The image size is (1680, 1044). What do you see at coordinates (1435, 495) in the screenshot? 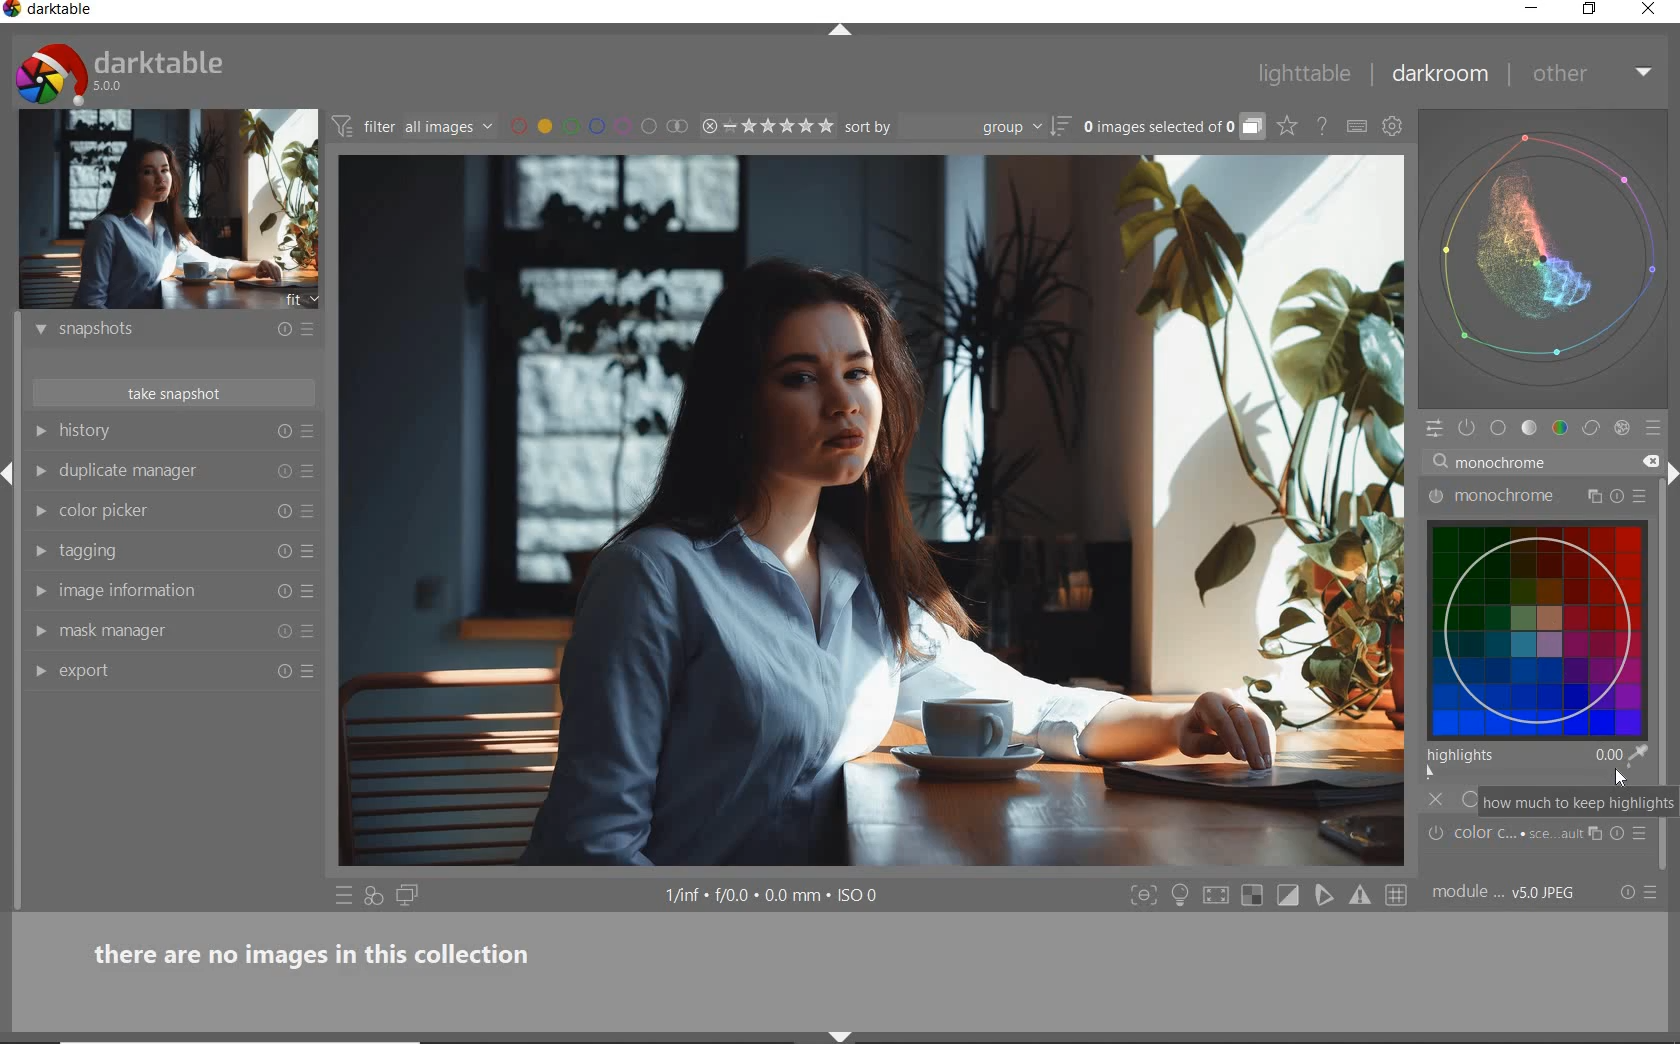
I see `'monochrome' turned on` at bounding box center [1435, 495].